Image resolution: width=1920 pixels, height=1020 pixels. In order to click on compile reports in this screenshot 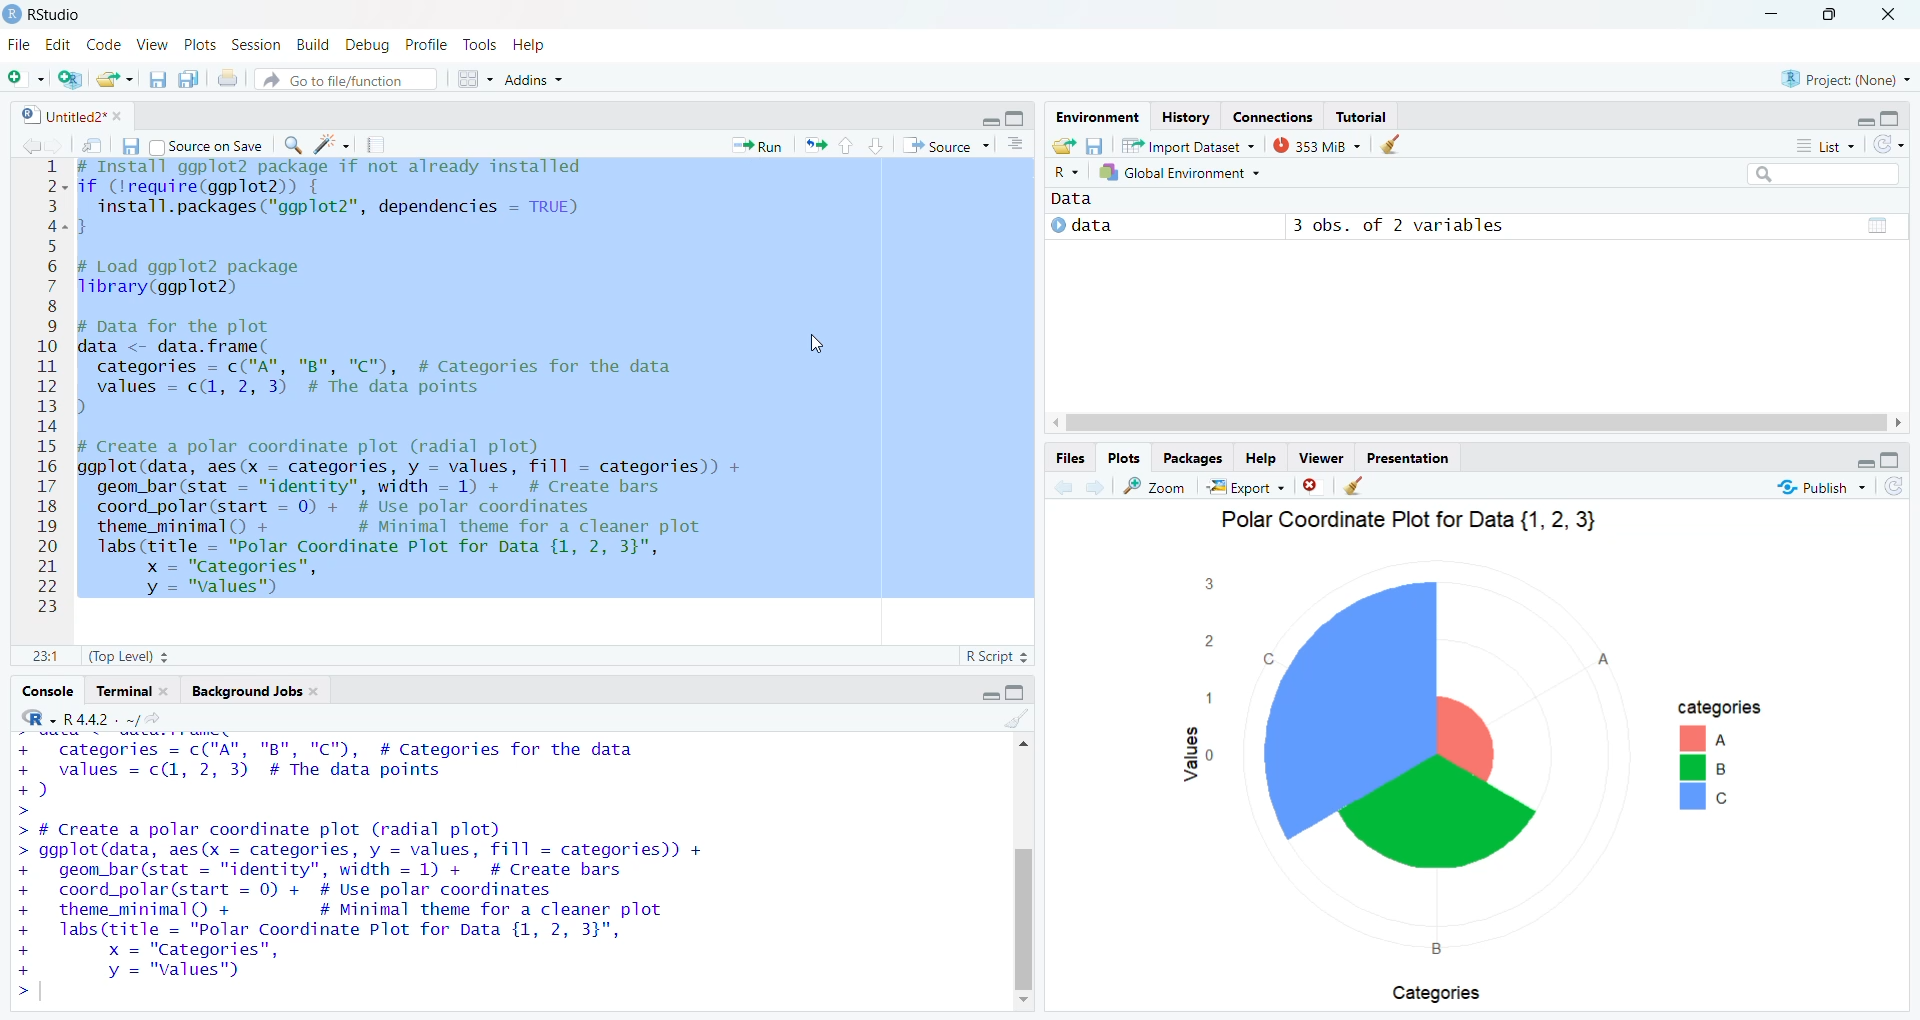, I will do `click(376, 144)`.